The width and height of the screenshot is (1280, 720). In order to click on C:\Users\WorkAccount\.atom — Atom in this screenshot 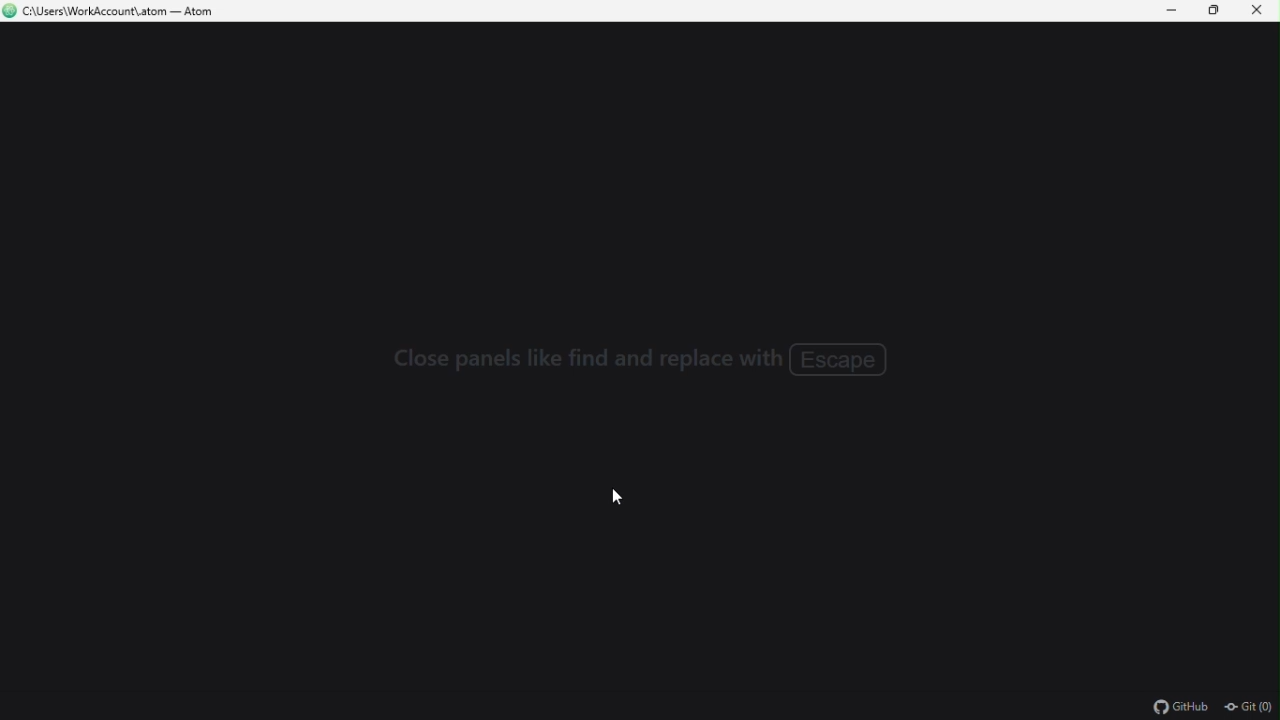, I will do `click(136, 13)`.